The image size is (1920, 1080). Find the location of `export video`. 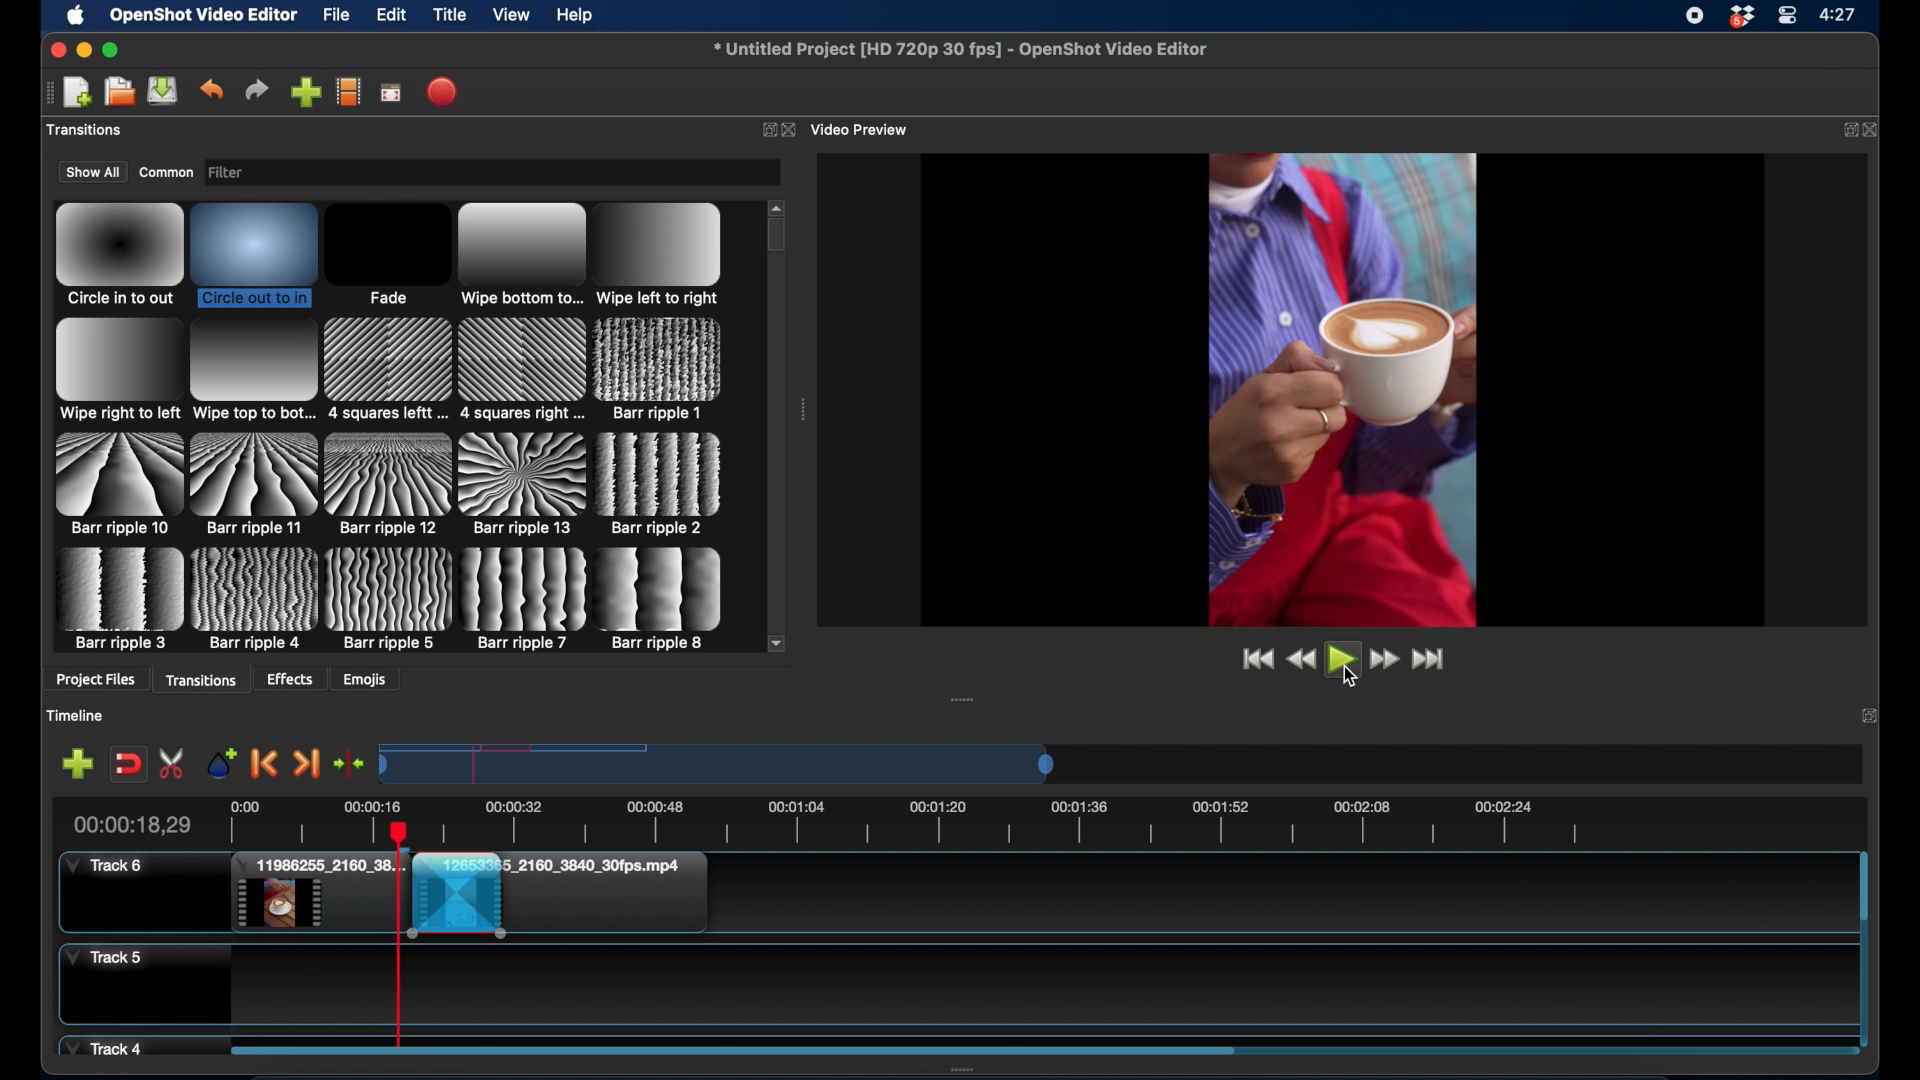

export video is located at coordinates (443, 91).